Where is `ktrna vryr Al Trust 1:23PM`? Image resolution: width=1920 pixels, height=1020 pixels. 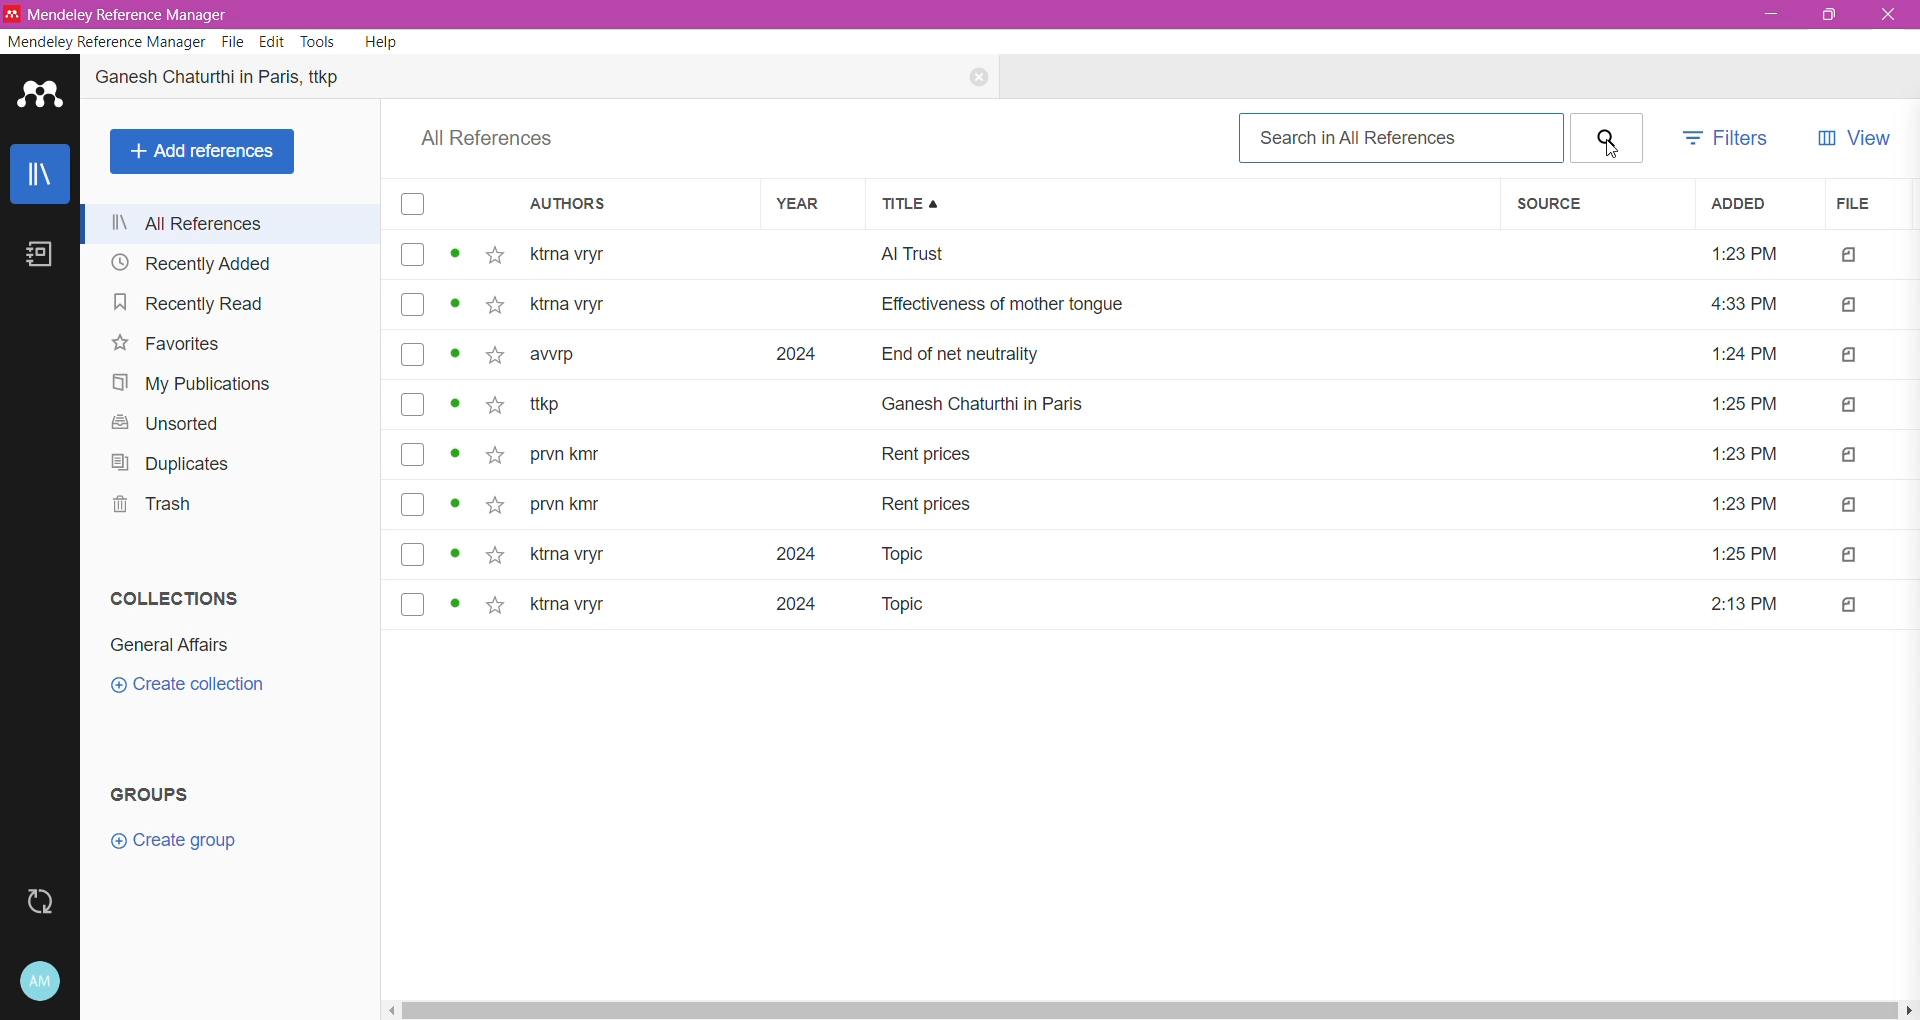 ktrna vryr Al Trust 1:23PM is located at coordinates (1151, 256).